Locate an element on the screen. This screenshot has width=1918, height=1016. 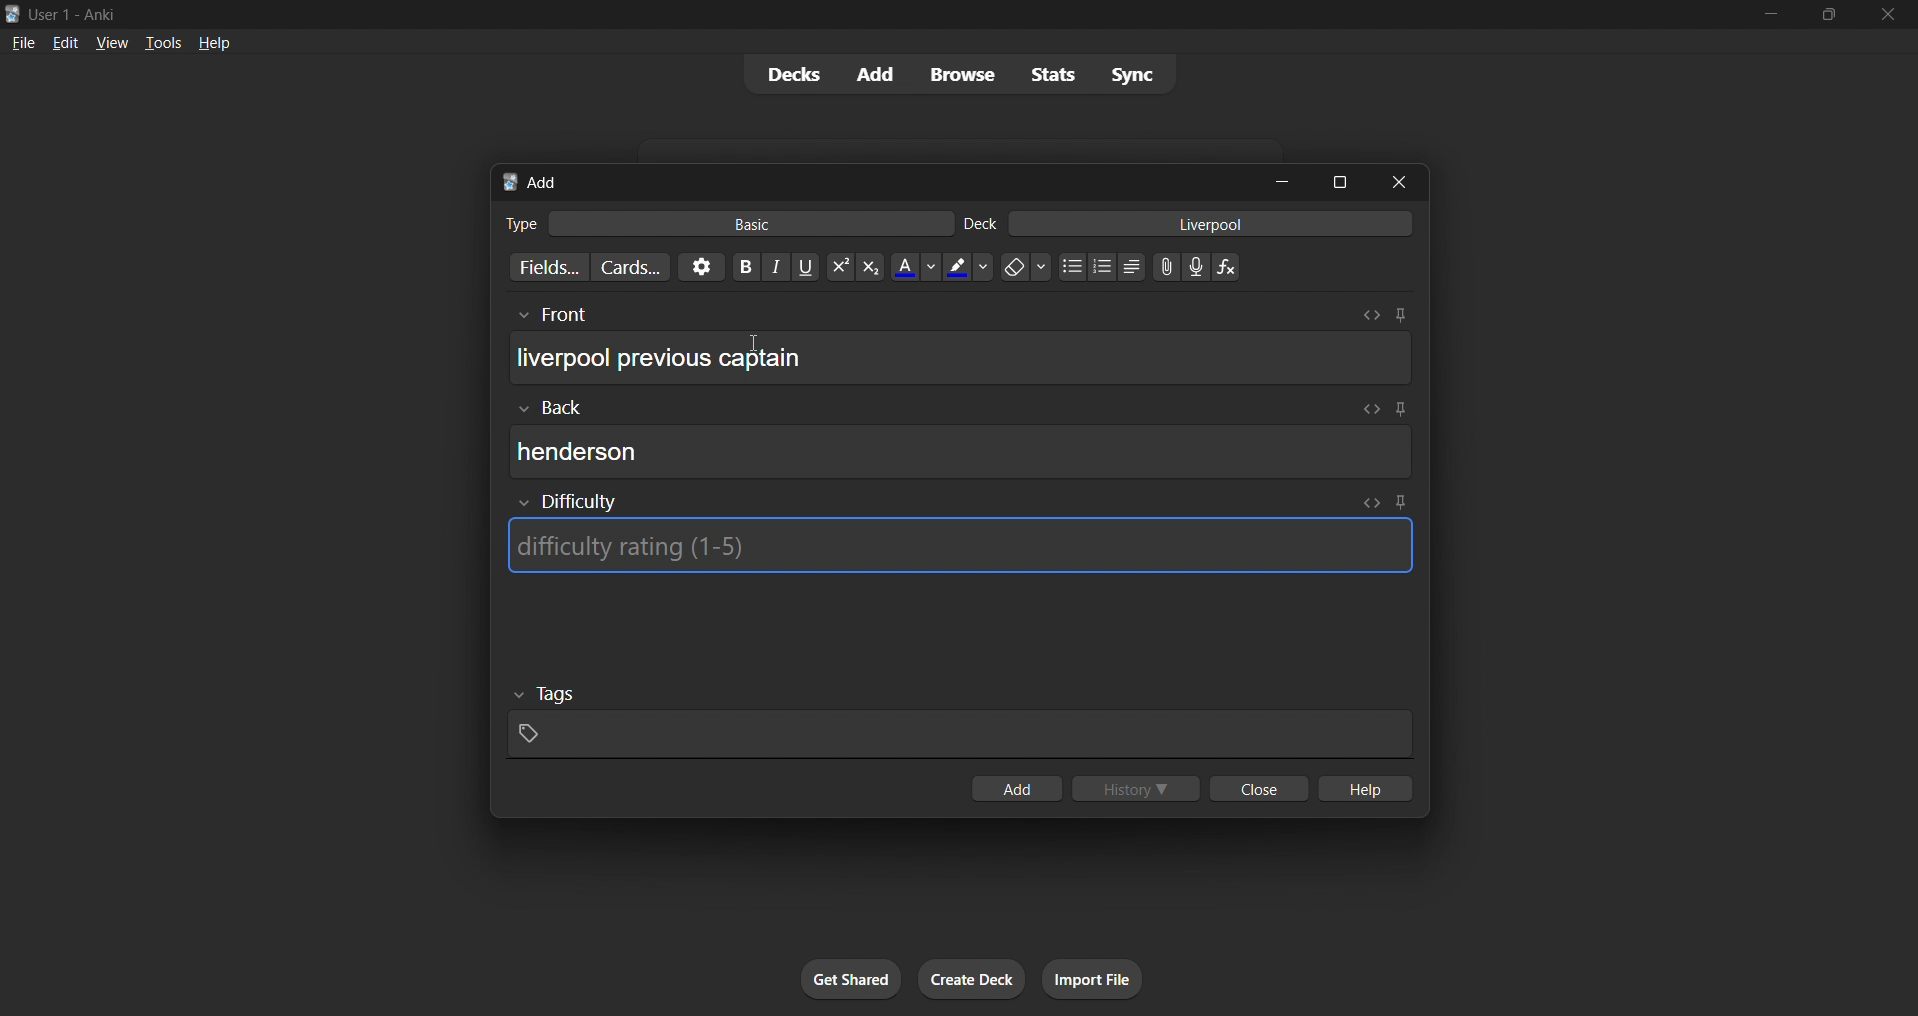
file is located at coordinates (19, 42).